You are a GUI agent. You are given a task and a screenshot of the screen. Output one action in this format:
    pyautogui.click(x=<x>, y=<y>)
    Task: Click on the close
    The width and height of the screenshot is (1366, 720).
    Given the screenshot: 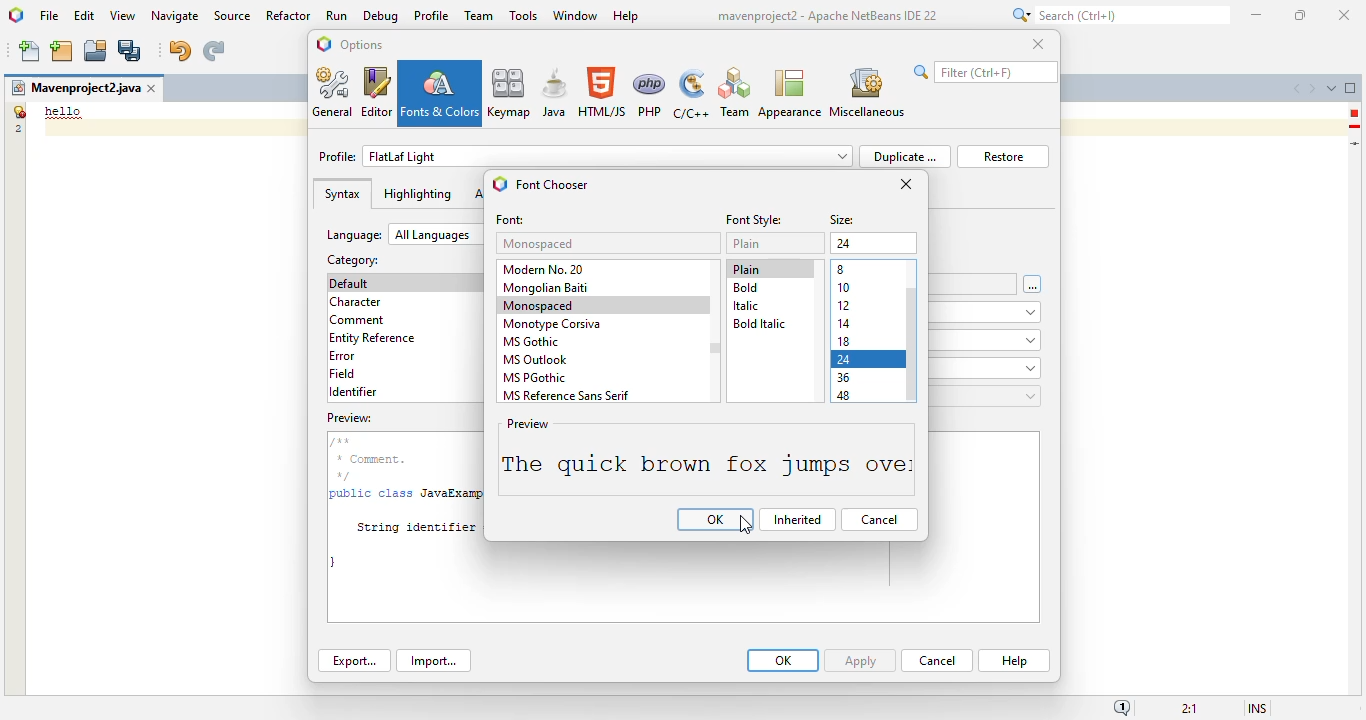 What is the action you would take?
    pyautogui.click(x=1038, y=43)
    